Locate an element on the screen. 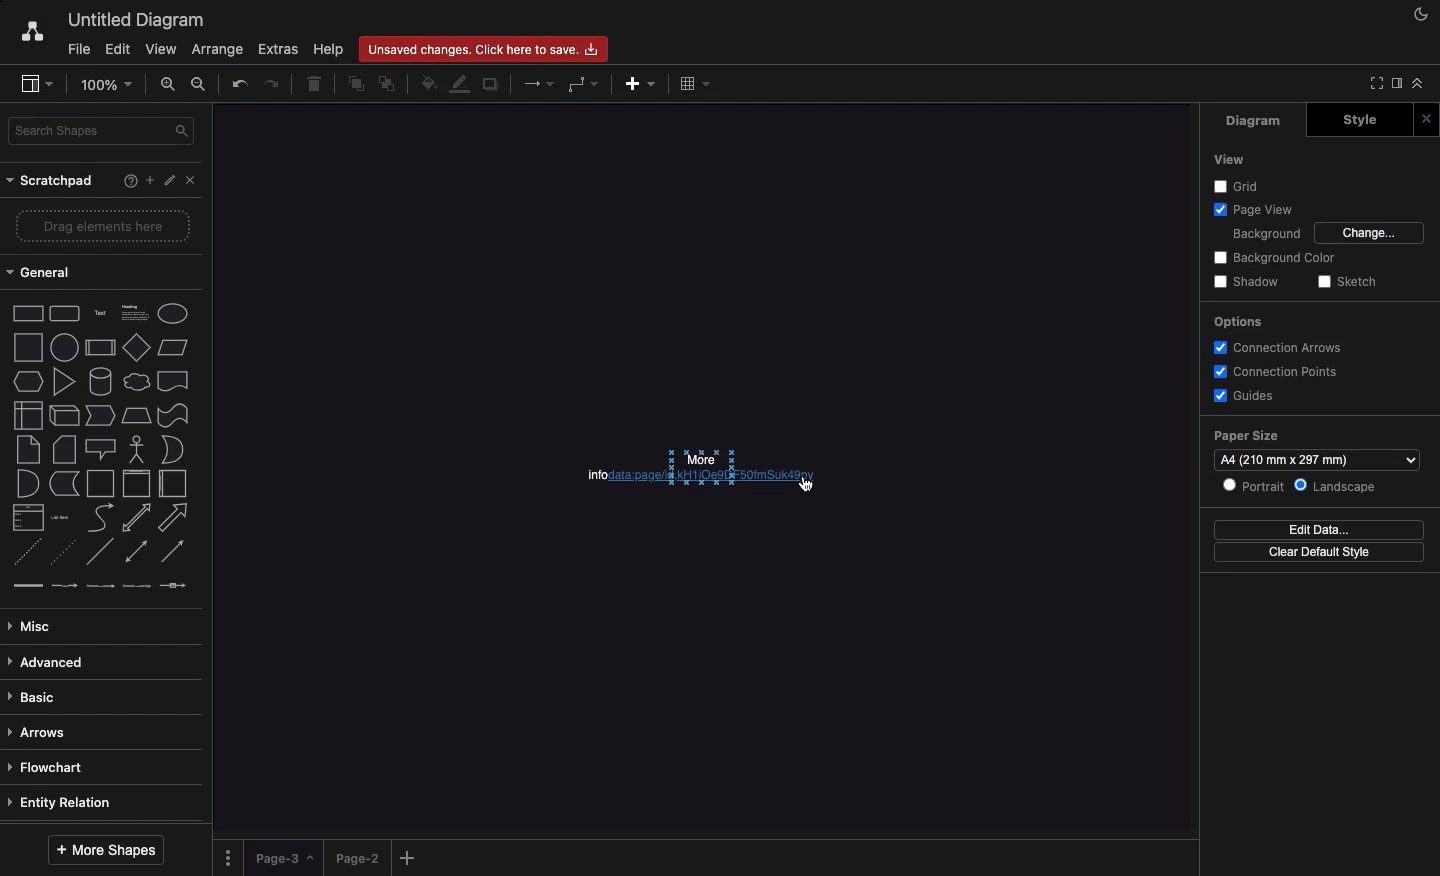  View is located at coordinates (159, 46).